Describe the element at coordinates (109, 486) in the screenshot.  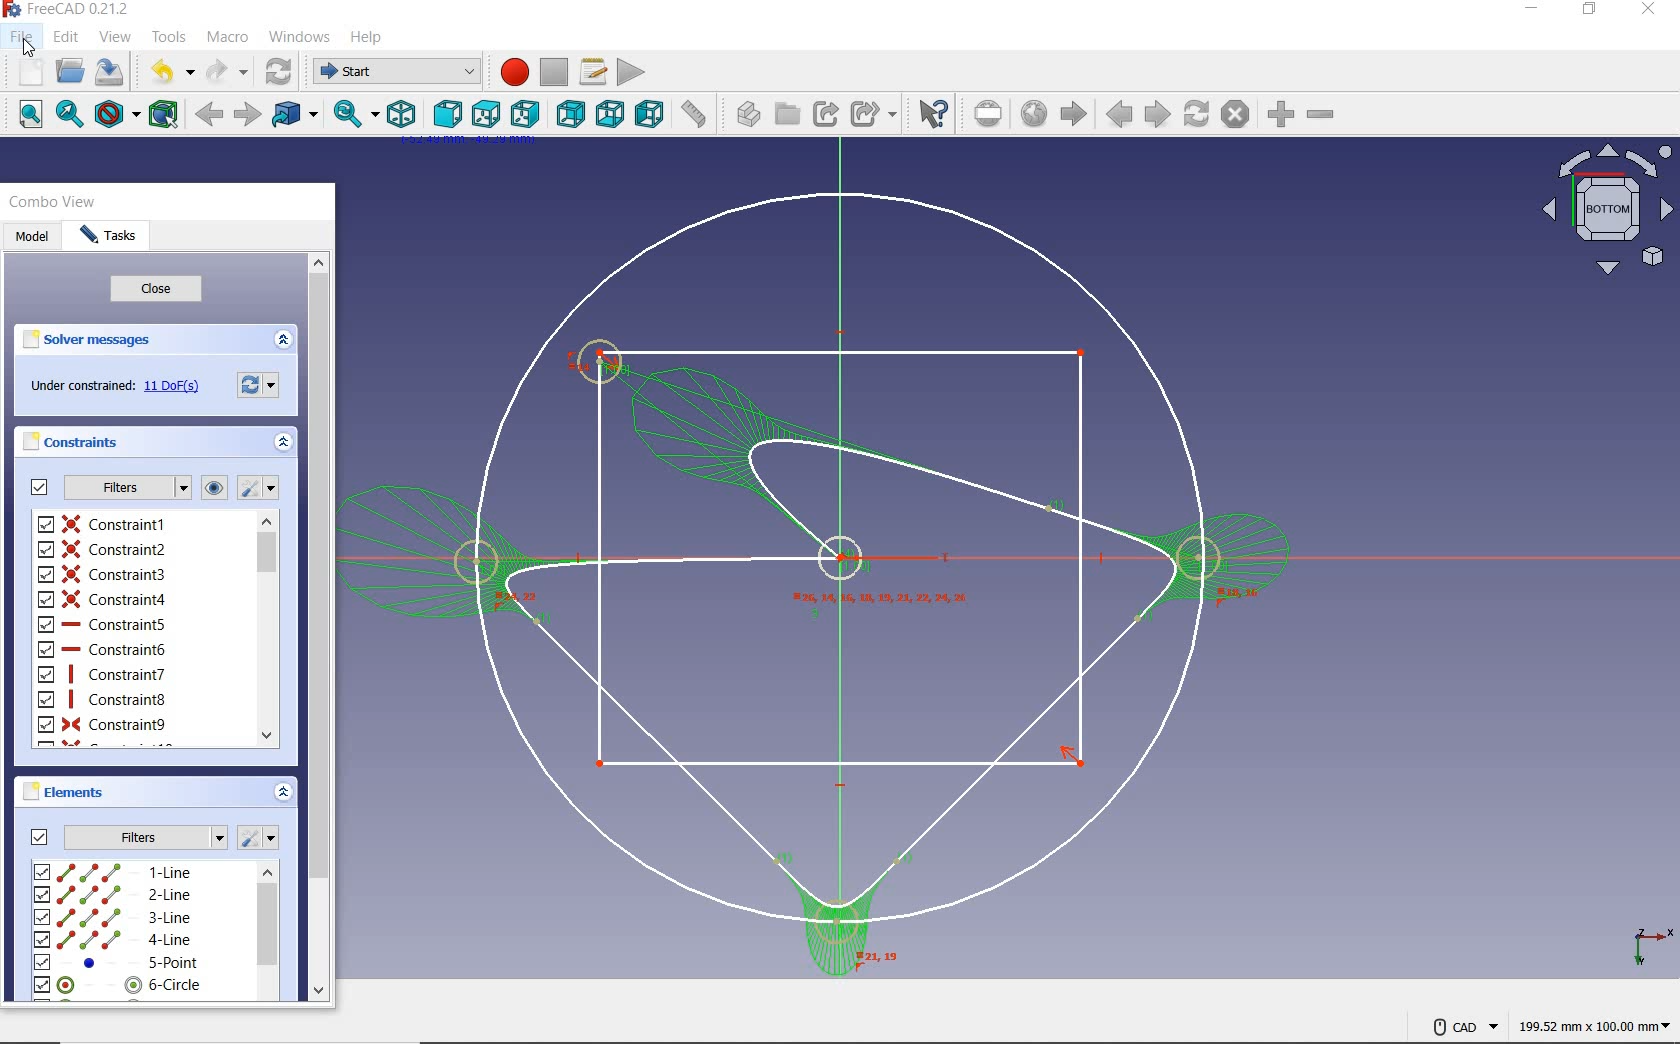
I see `filters` at that location.